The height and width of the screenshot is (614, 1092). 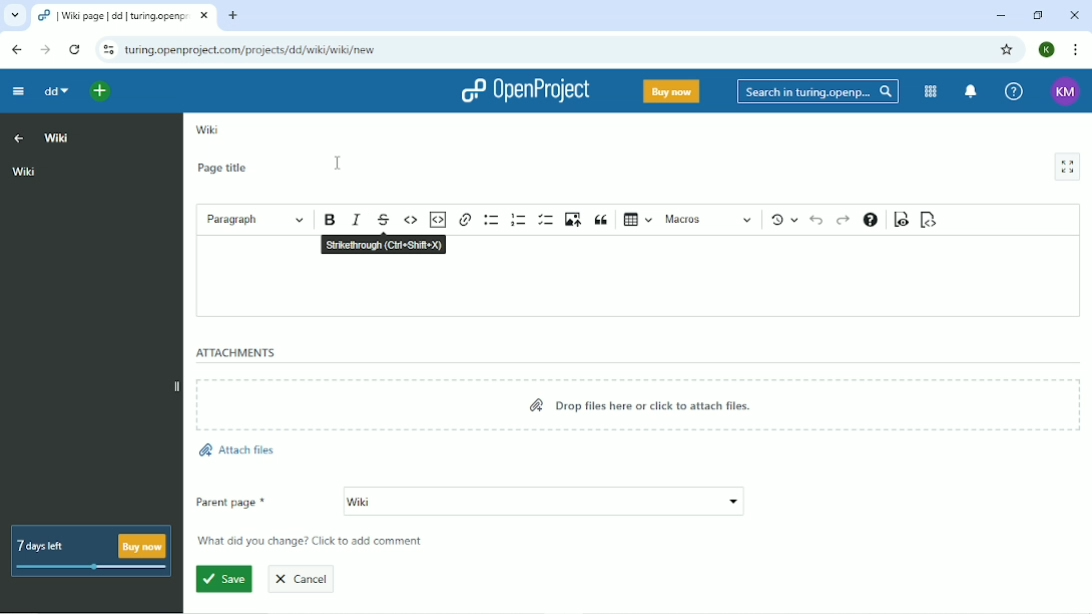 I want to click on Close, so click(x=1074, y=17).